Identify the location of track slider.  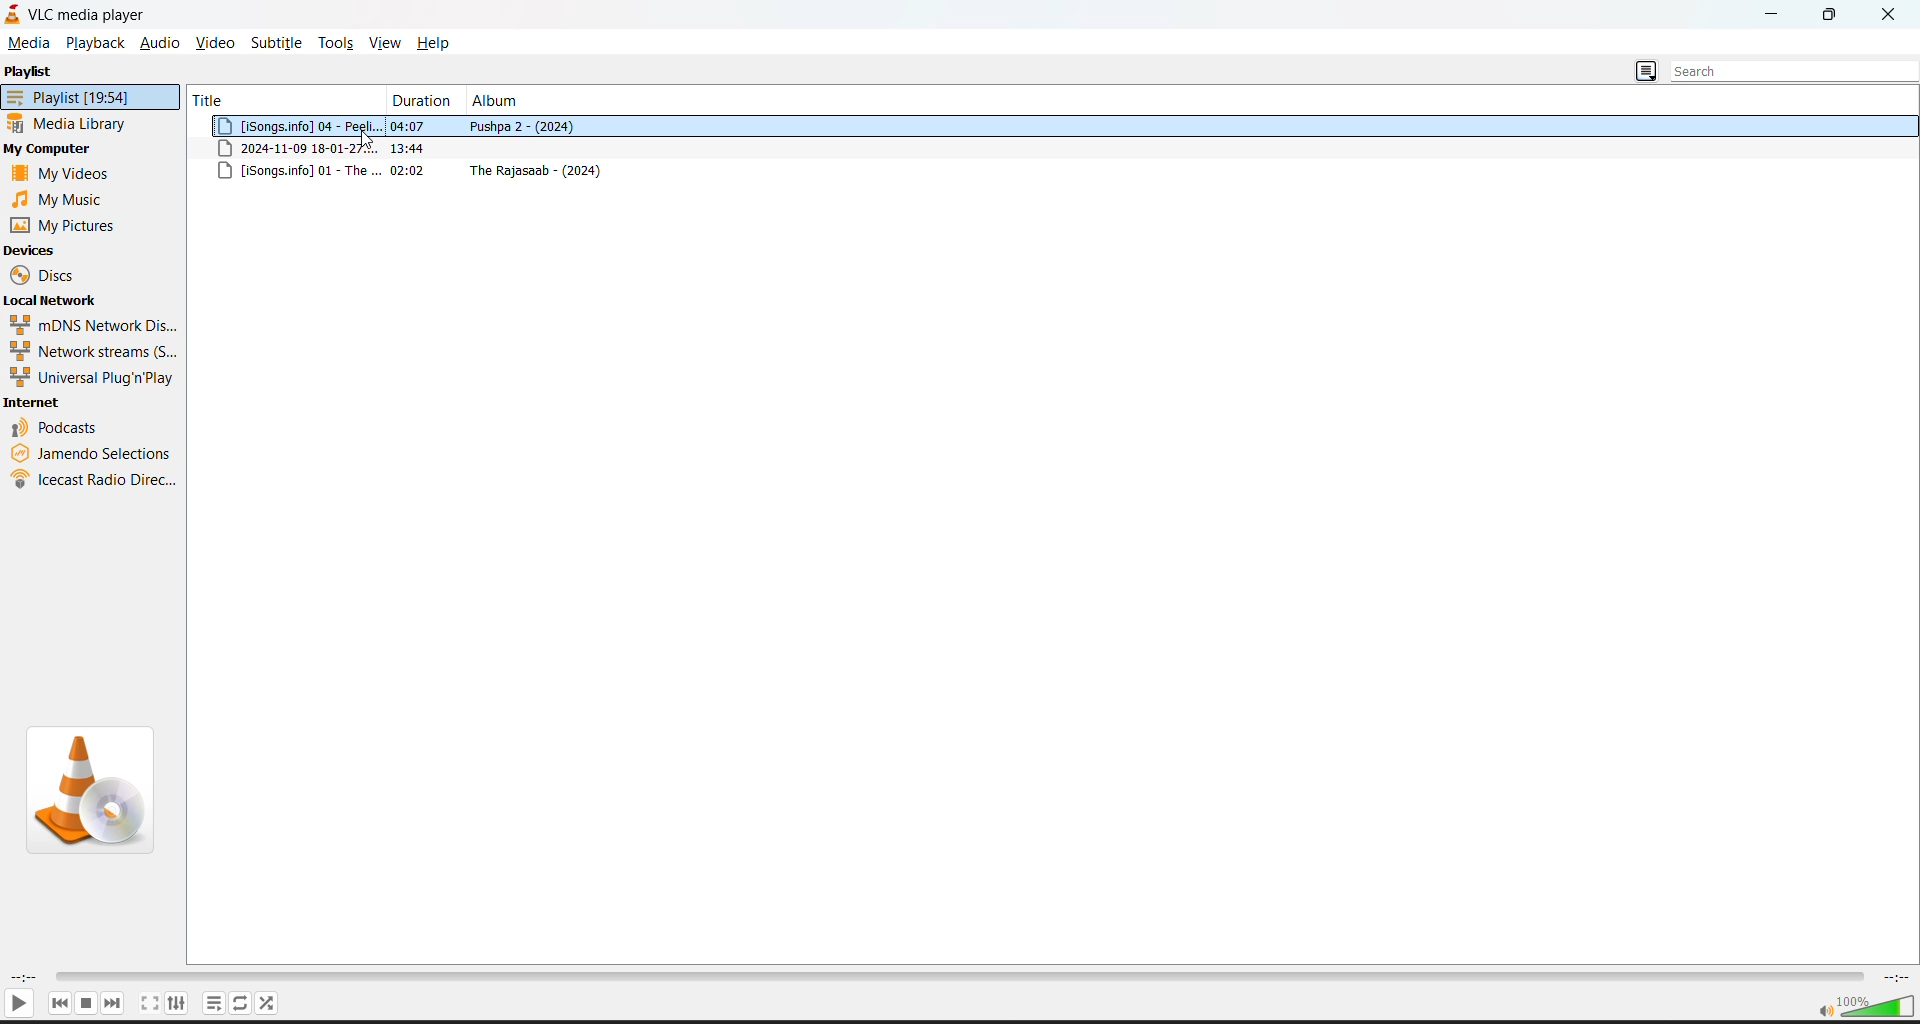
(958, 979).